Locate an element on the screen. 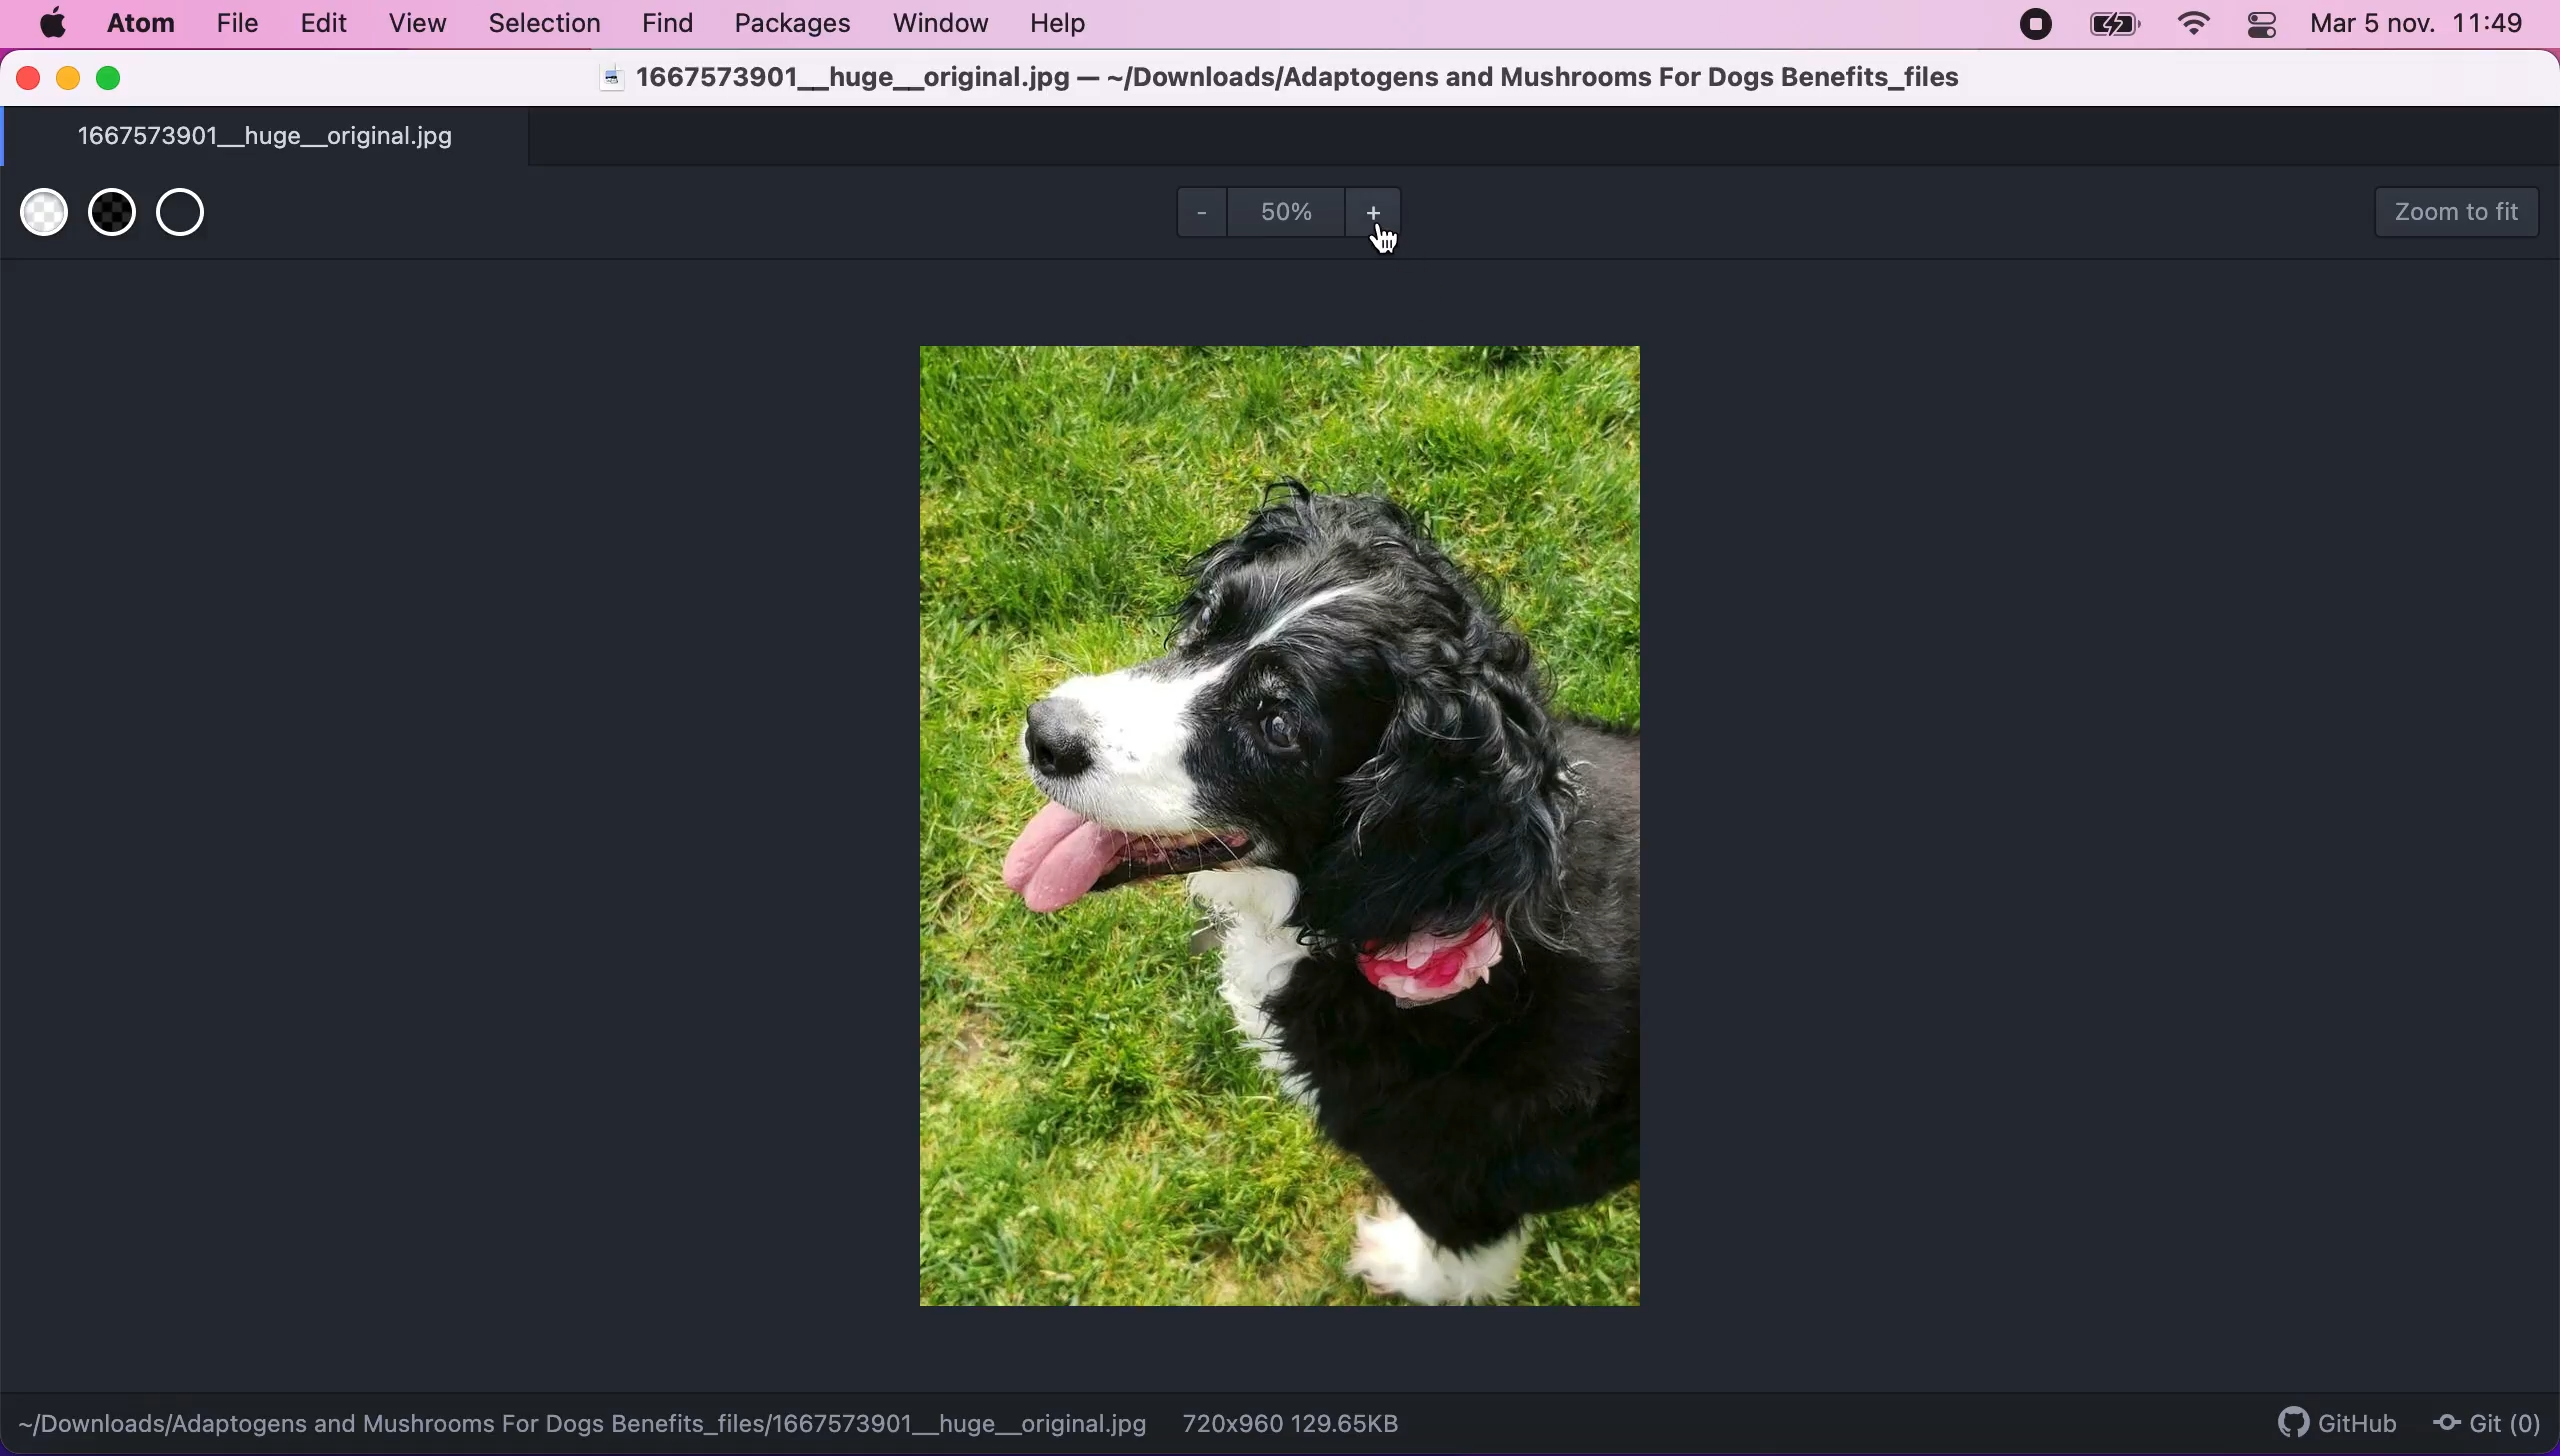  github git (0) is located at coordinates (2394, 1420).